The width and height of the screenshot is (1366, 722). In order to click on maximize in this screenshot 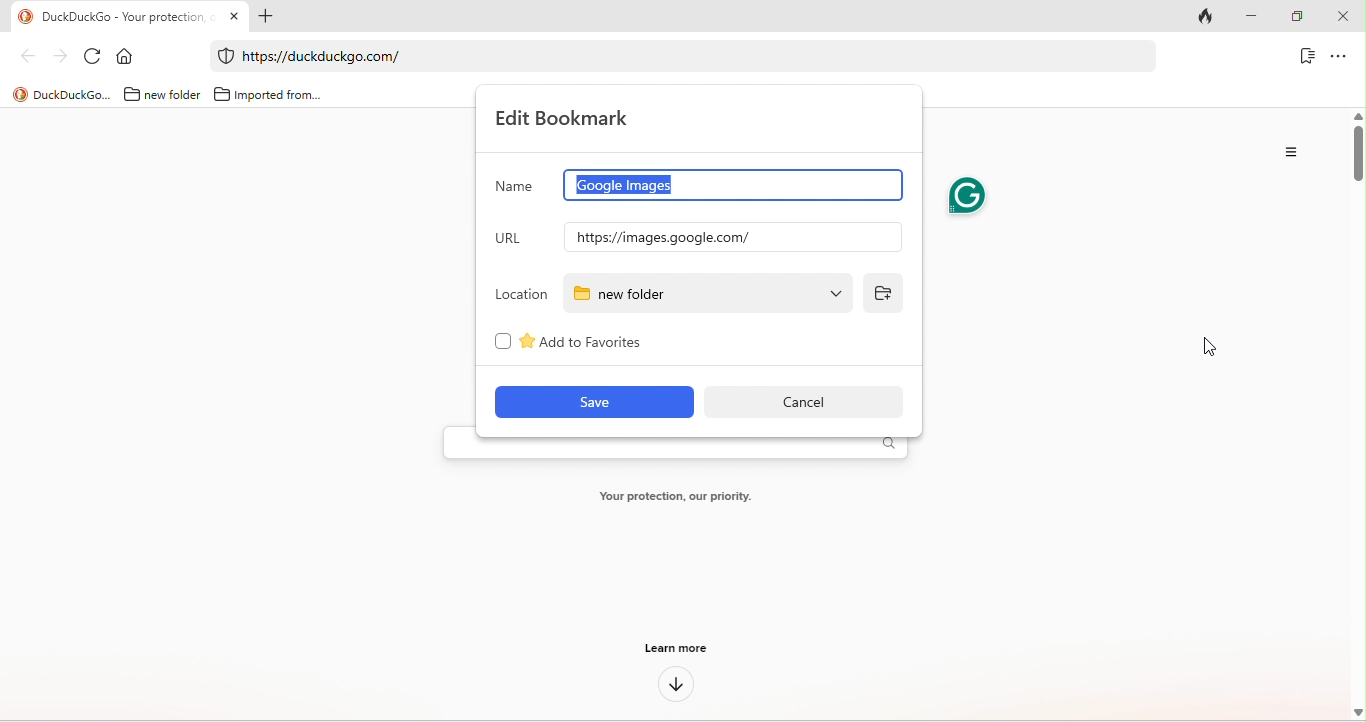, I will do `click(1301, 17)`.